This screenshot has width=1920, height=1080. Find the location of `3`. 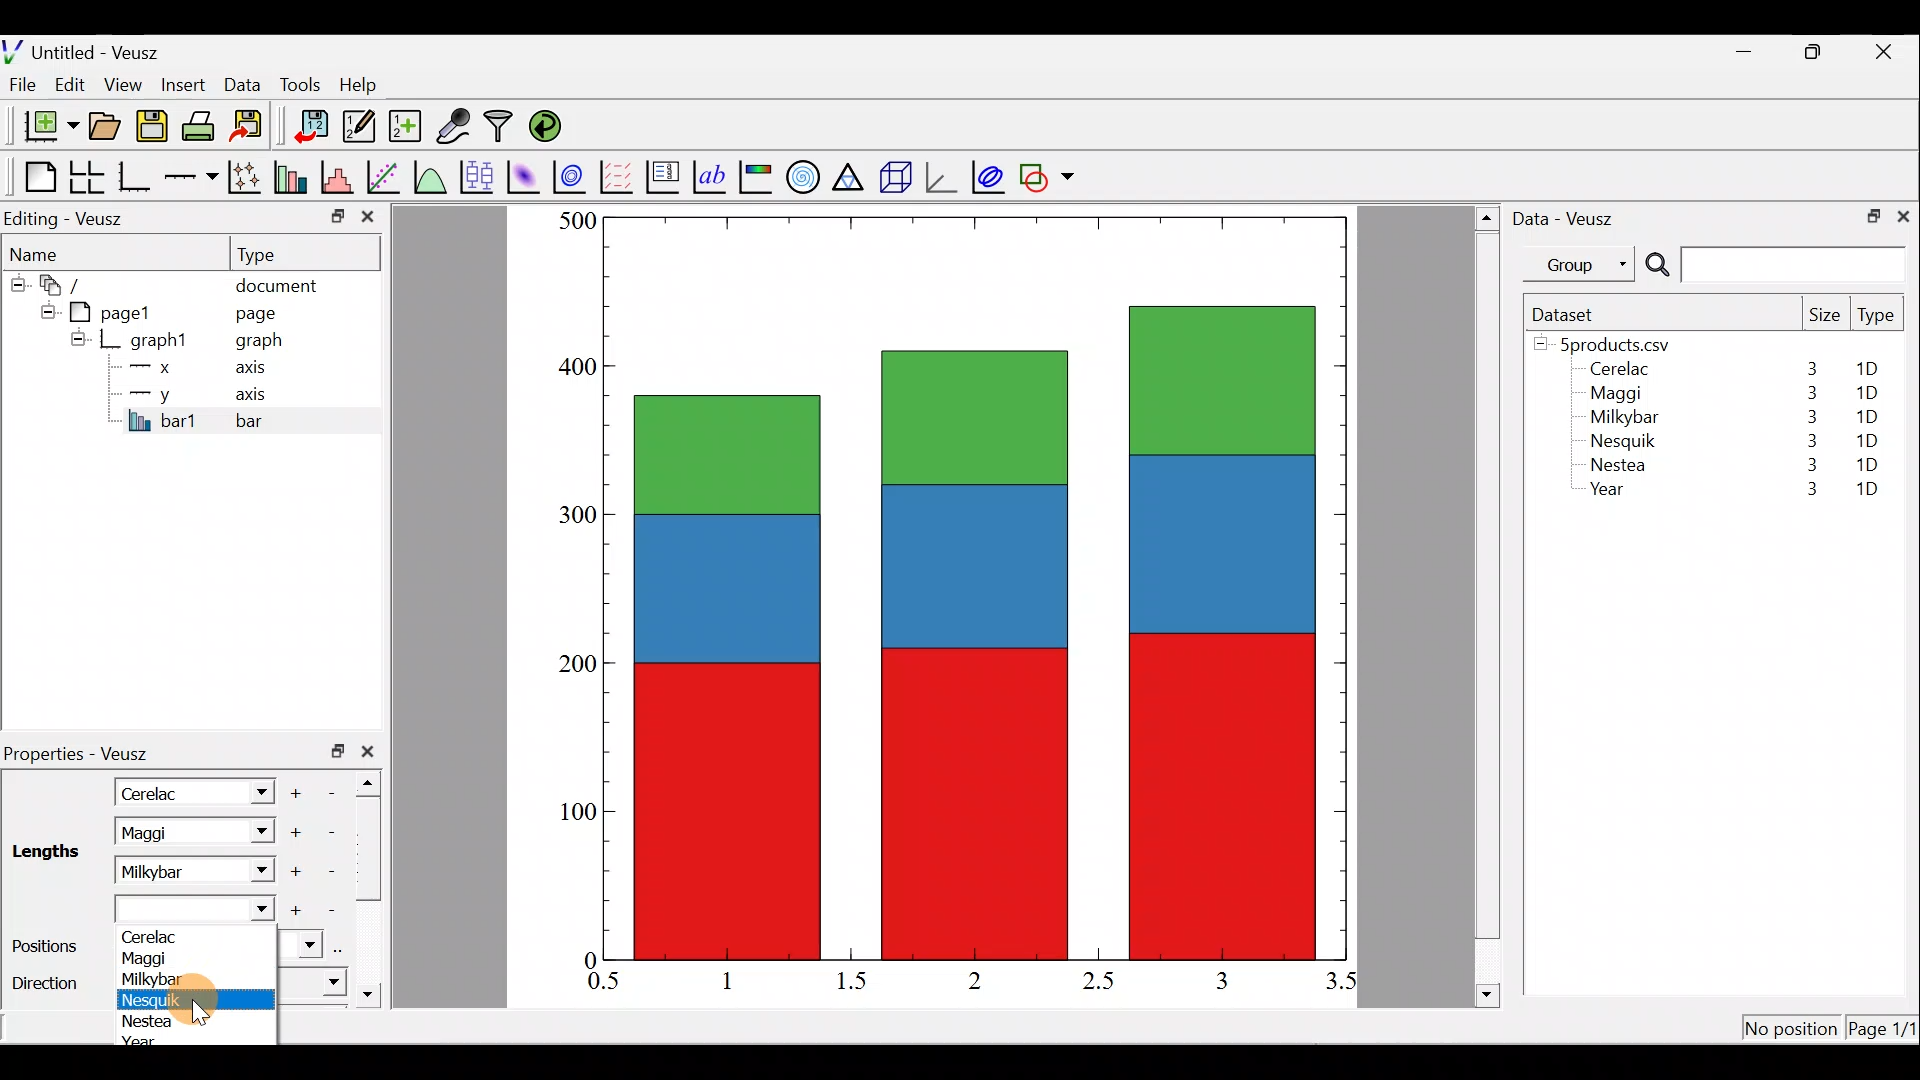

3 is located at coordinates (1807, 468).